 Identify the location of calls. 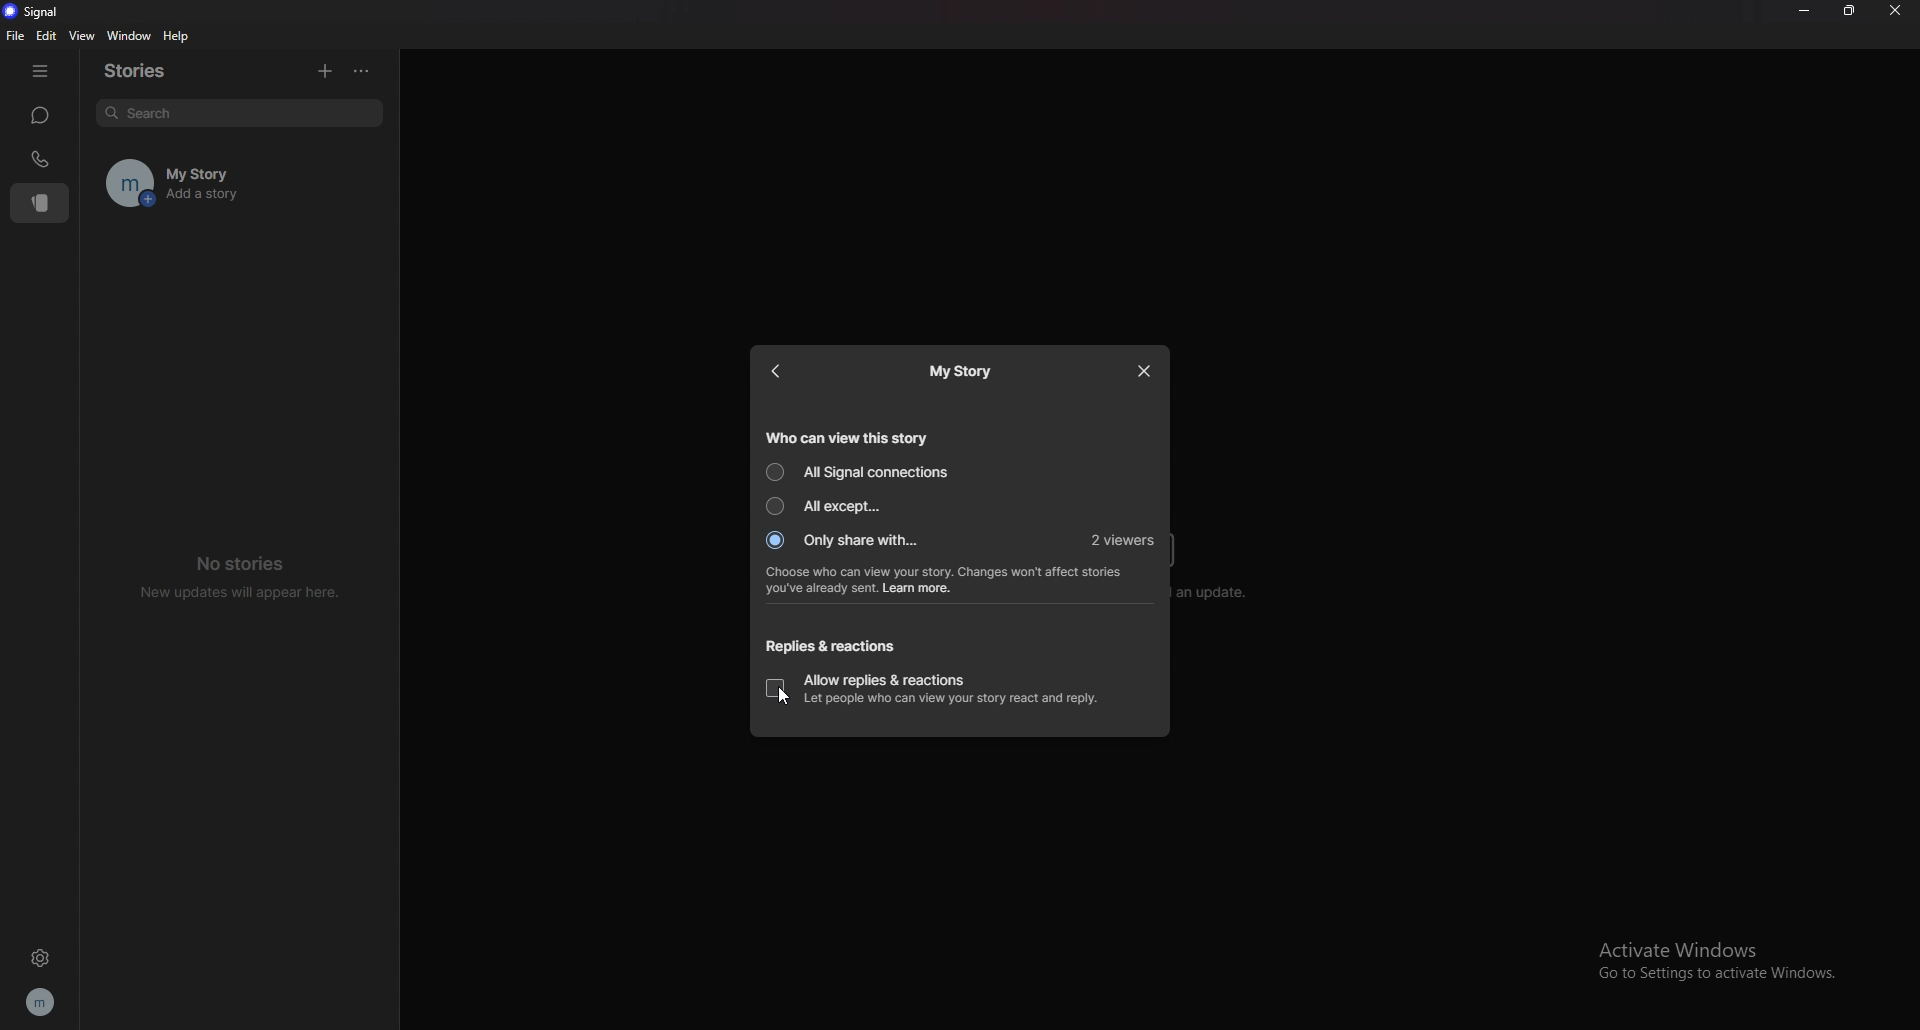
(43, 158).